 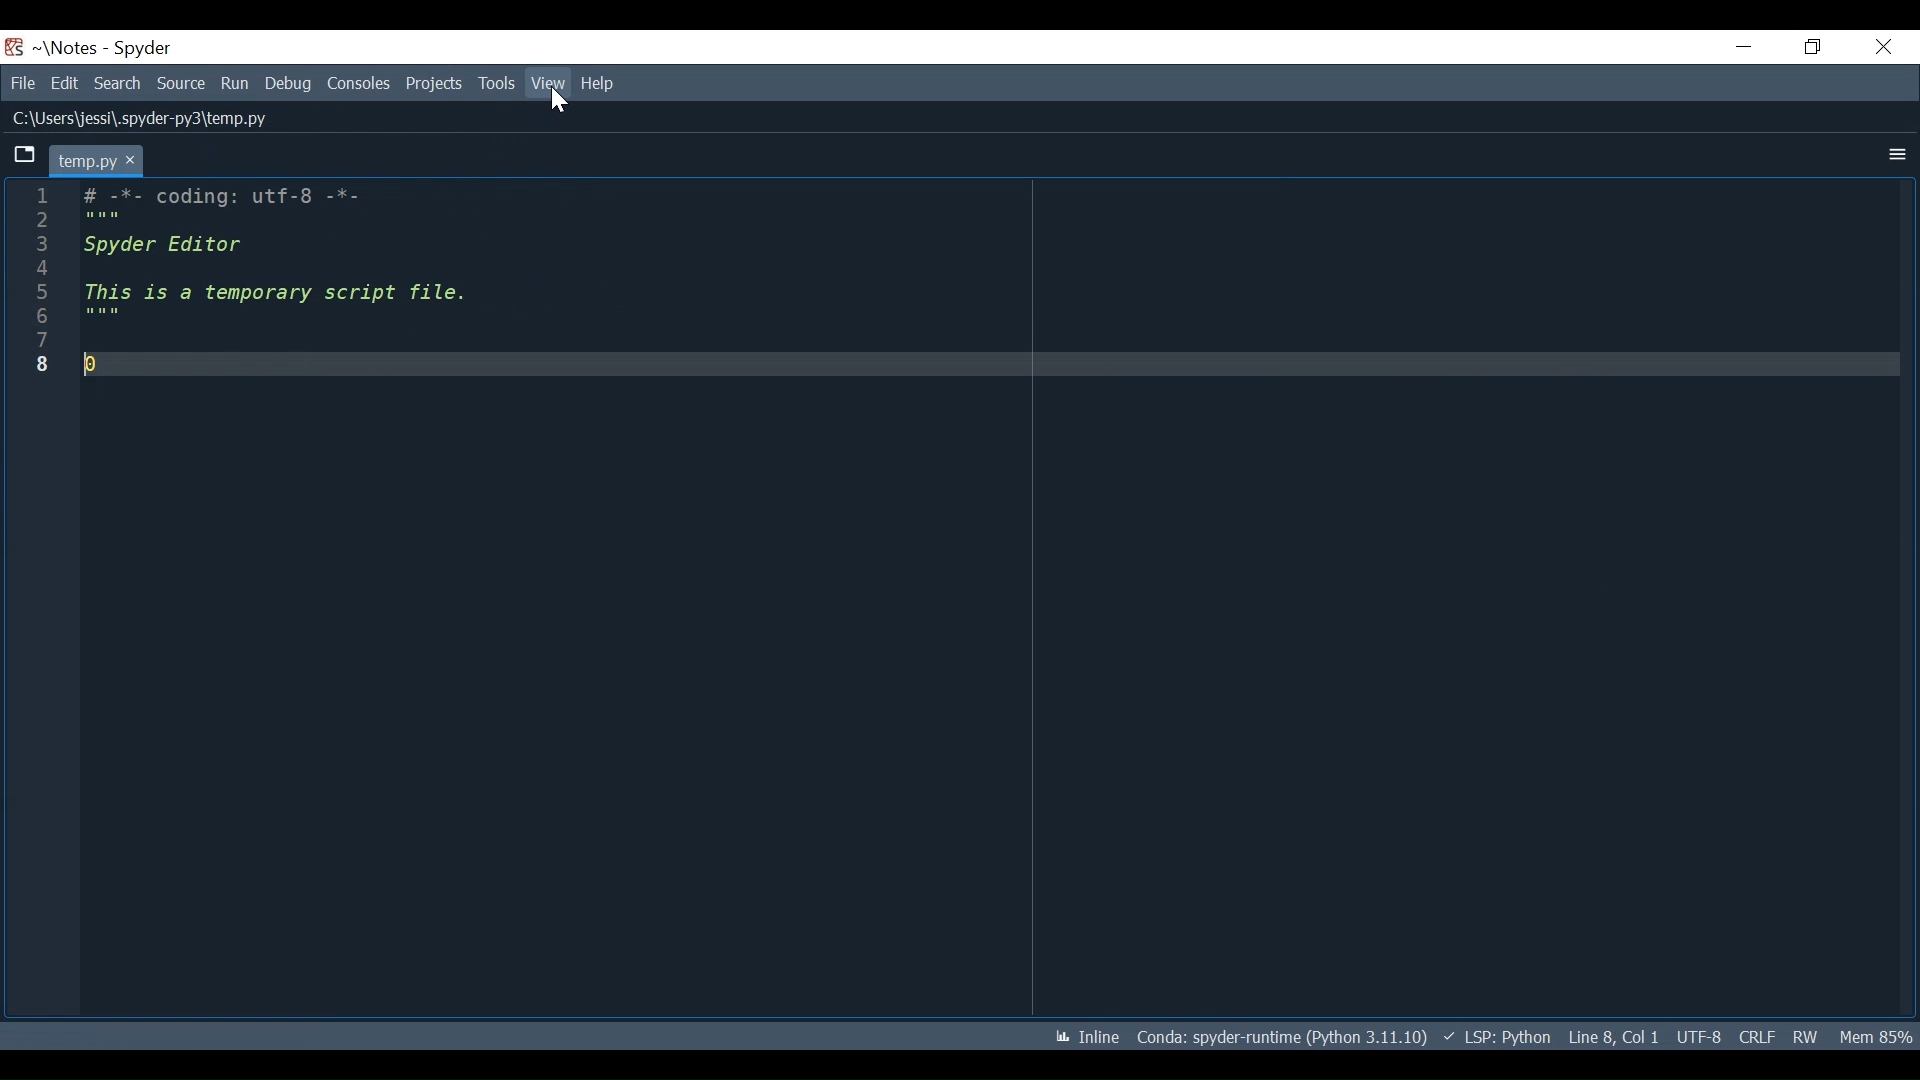 I want to click on CRLF, so click(x=1754, y=1036).